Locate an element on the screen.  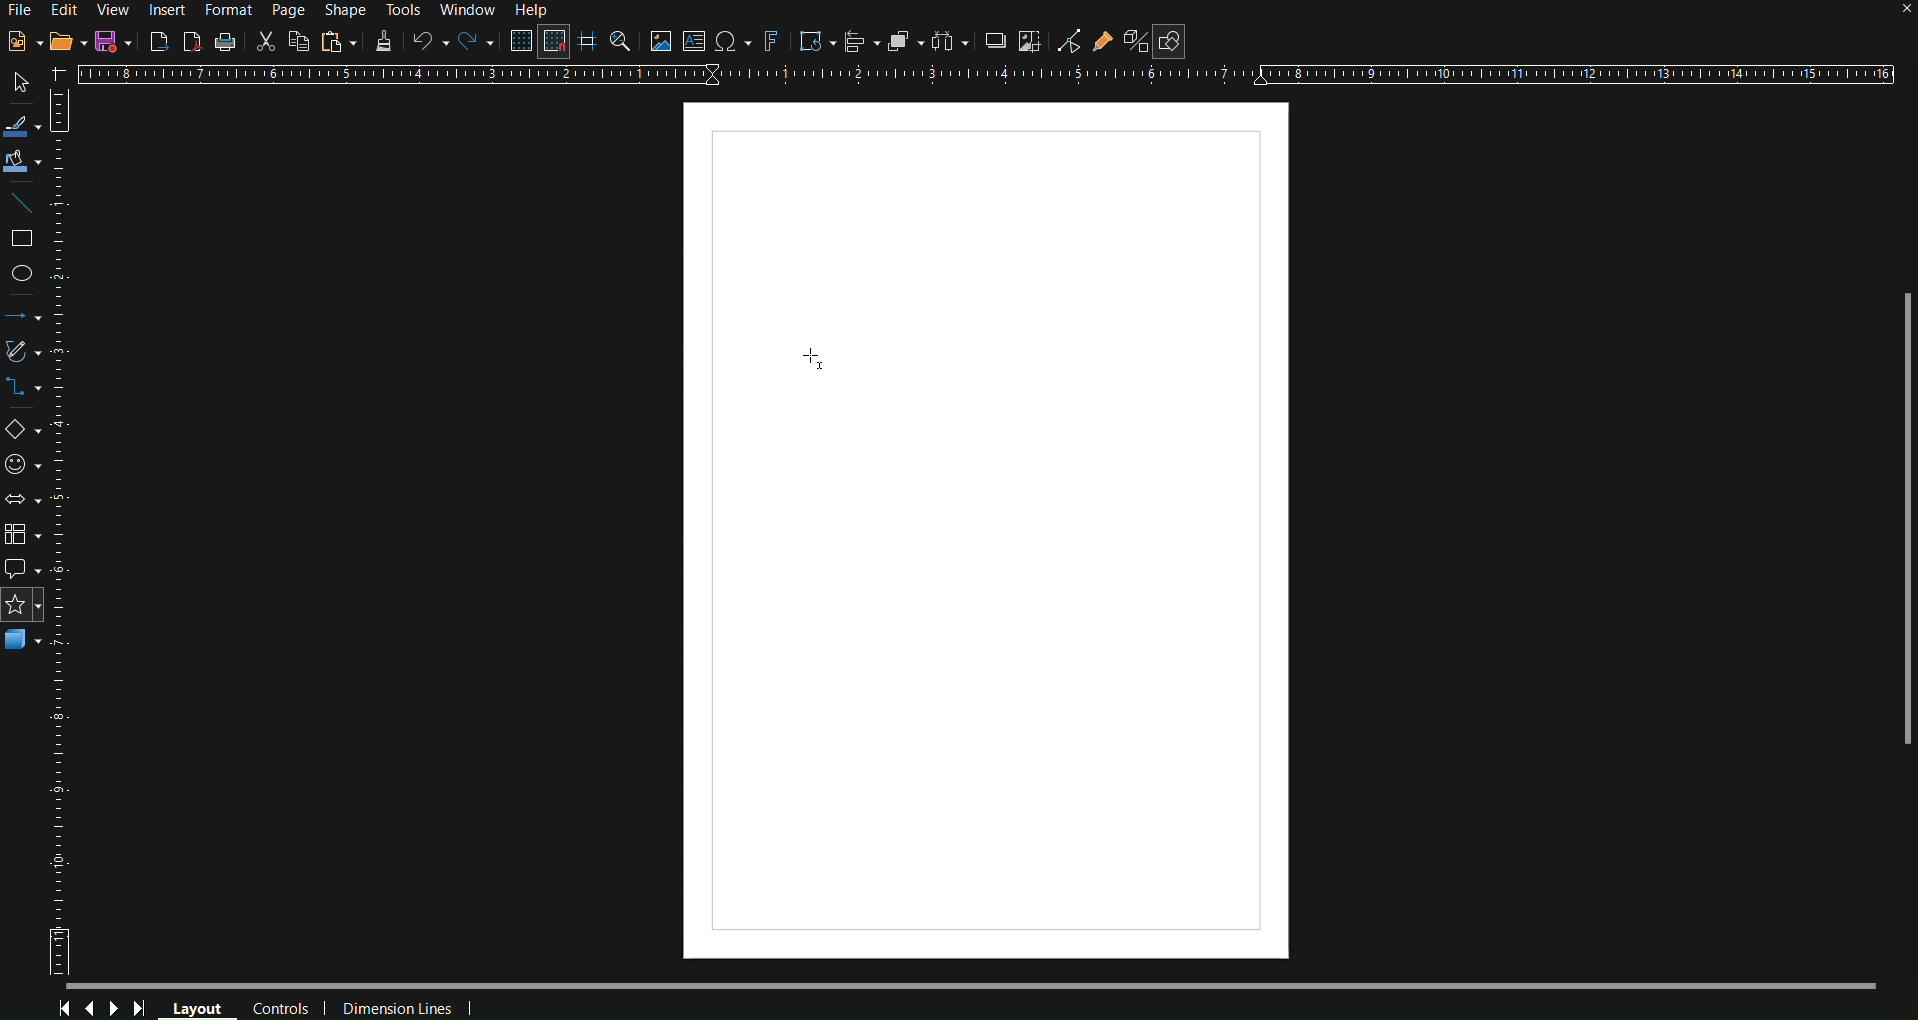
Crop Image is located at coordinates (1031, 44).